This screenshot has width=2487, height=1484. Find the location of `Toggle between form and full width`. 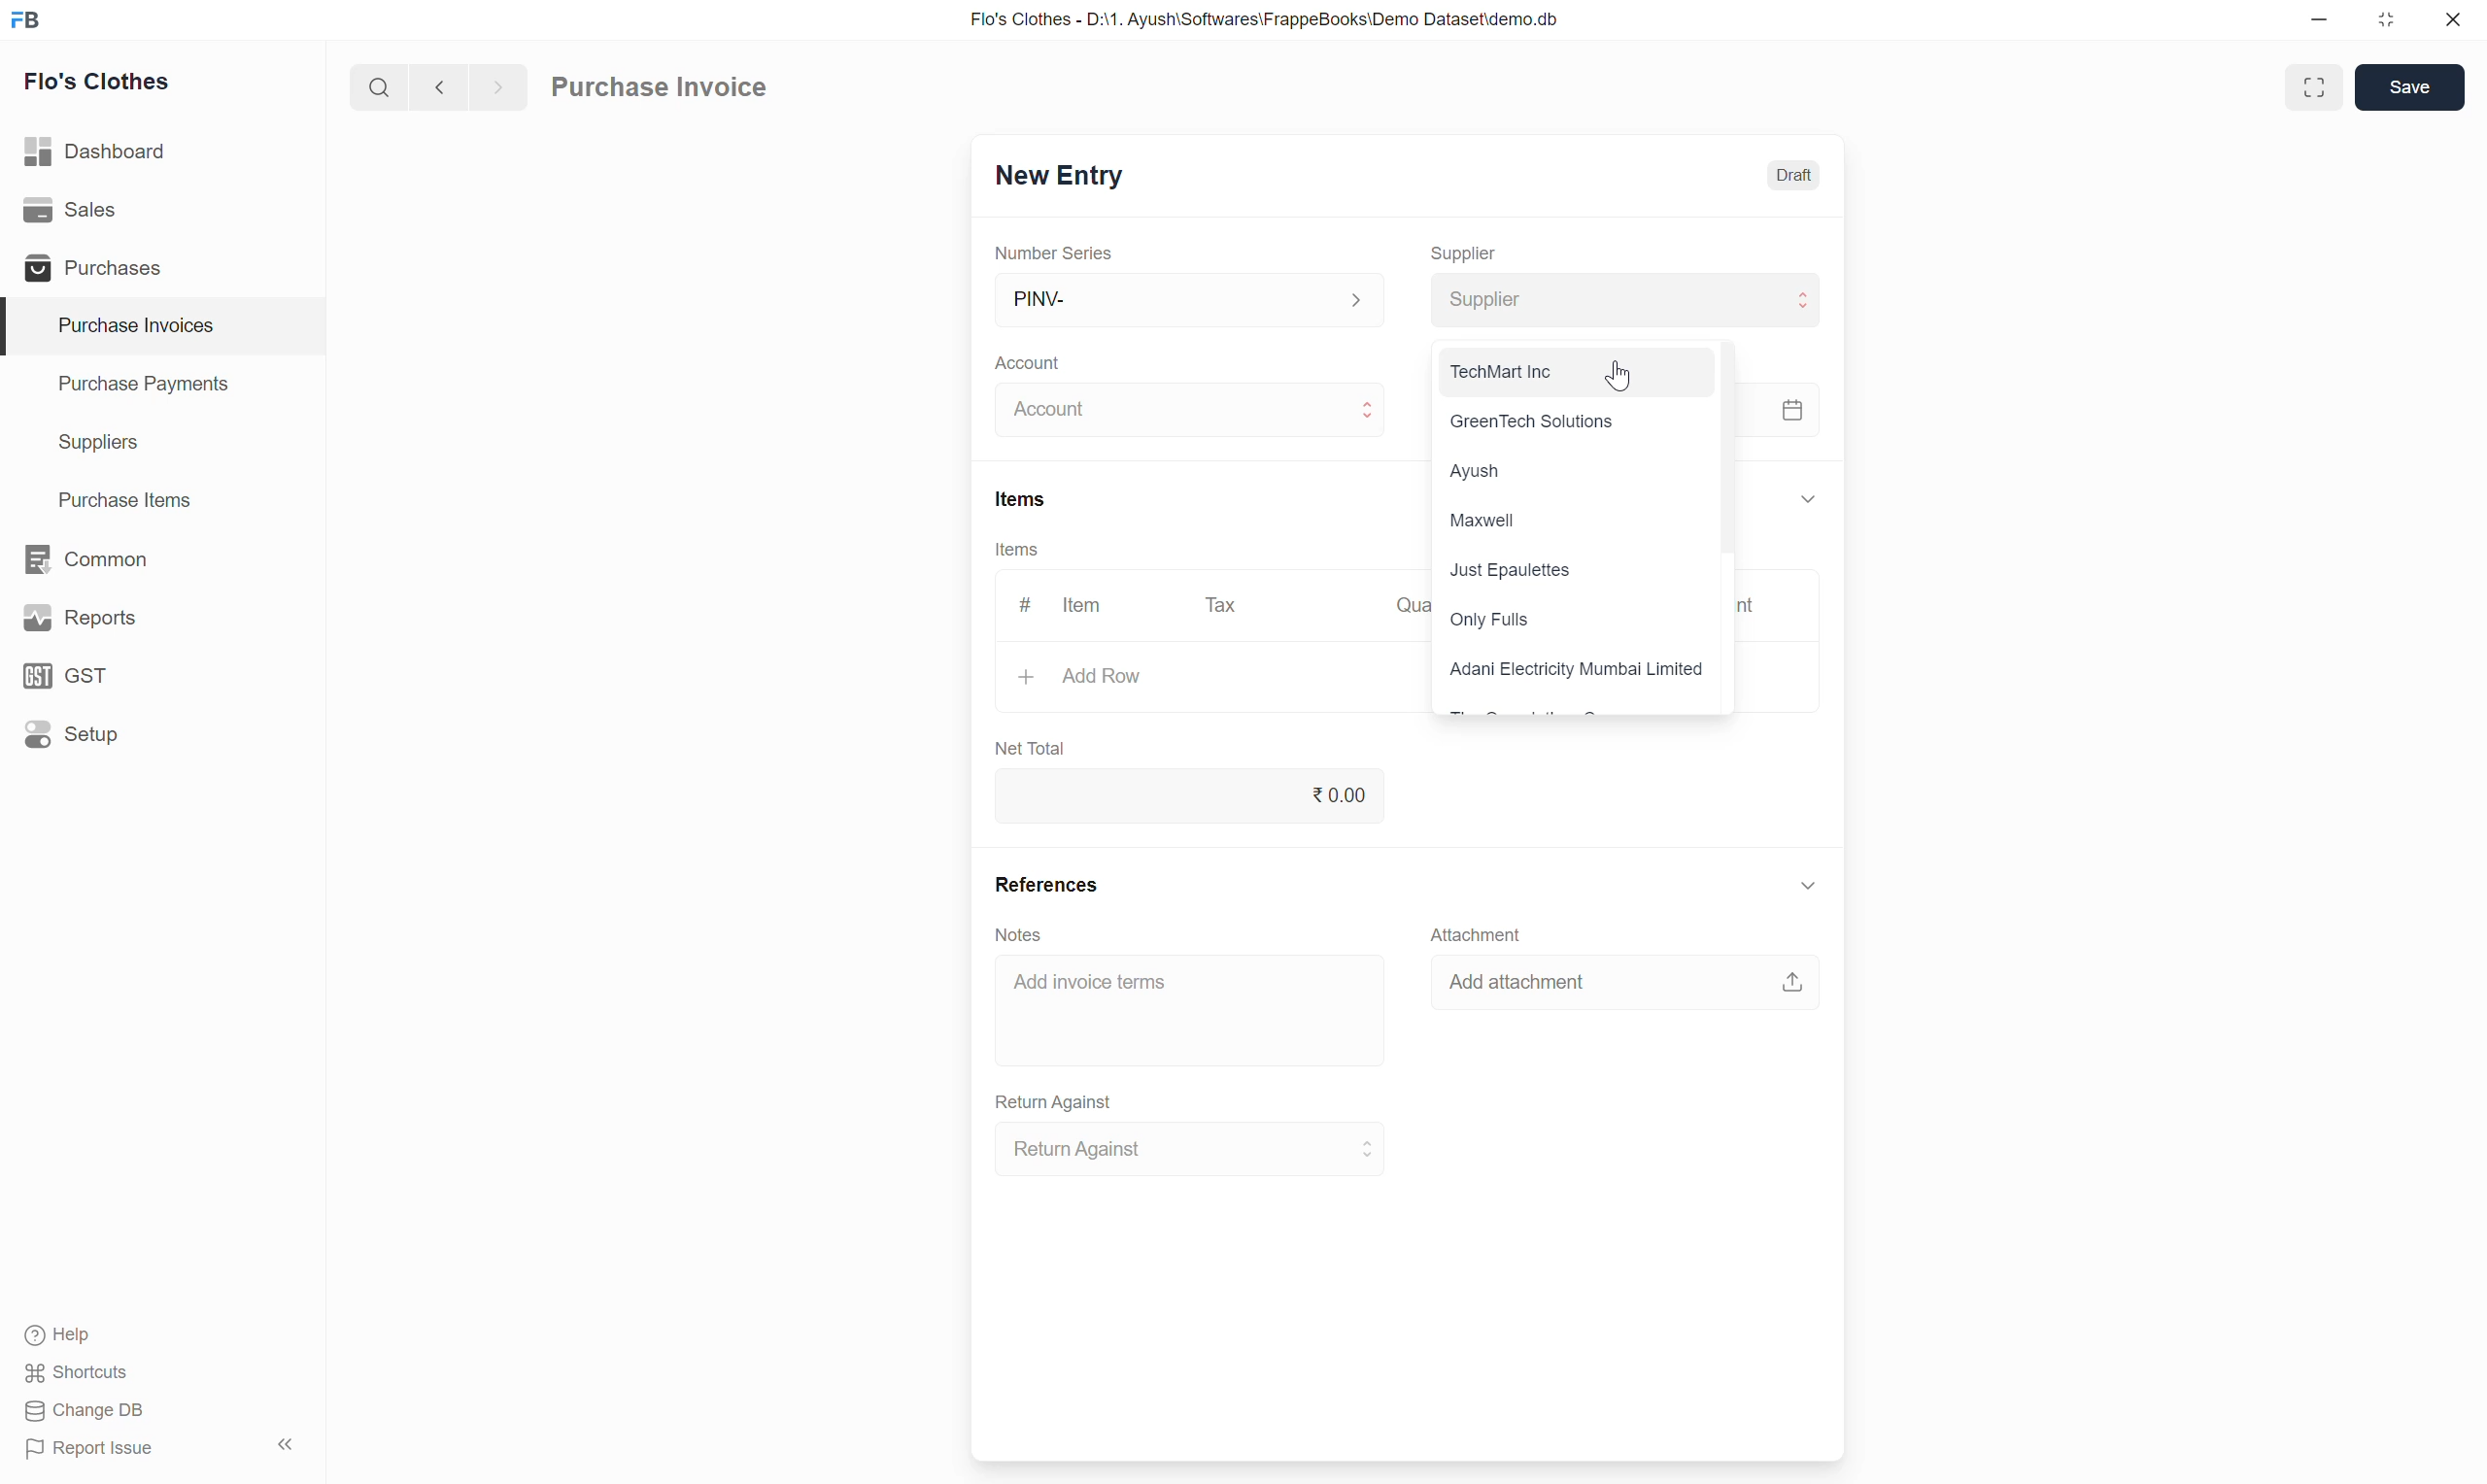

Toggle between form and full width is located at coordinates (2313, 87).